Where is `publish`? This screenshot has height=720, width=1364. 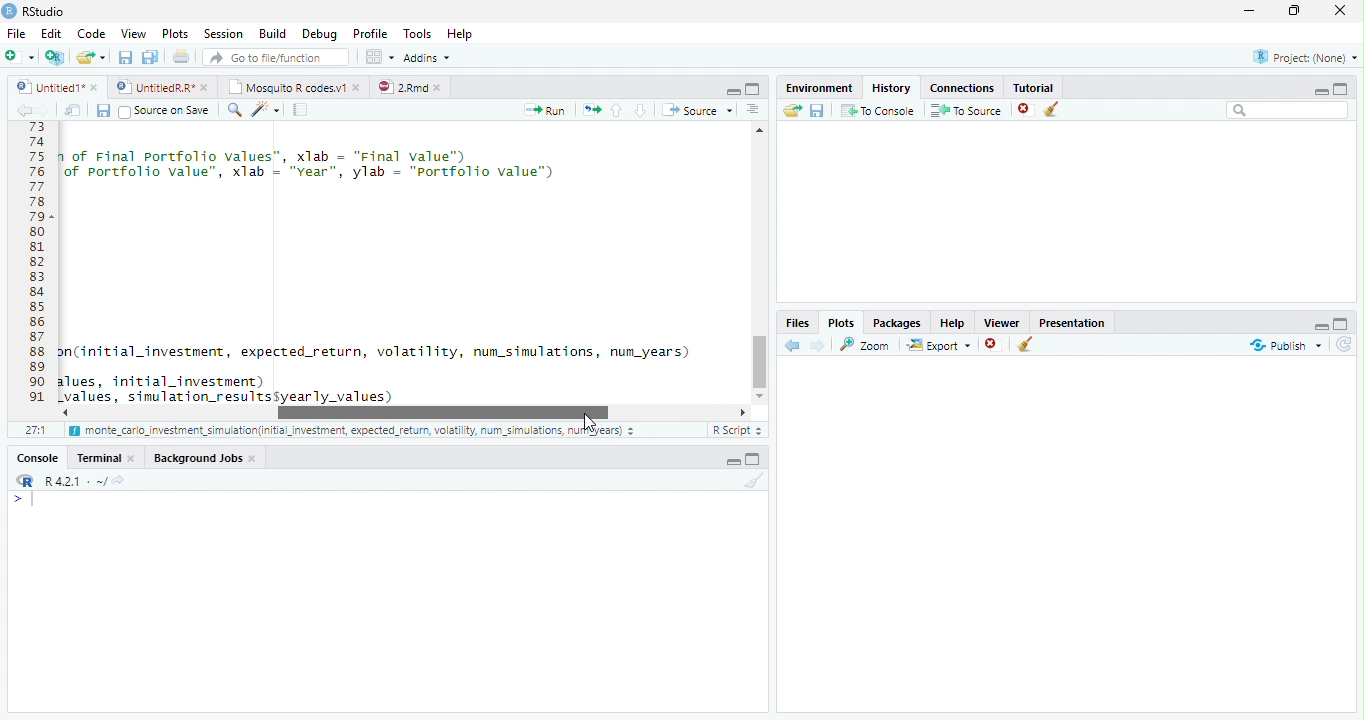 publish is located at coordinates (1285, 345).